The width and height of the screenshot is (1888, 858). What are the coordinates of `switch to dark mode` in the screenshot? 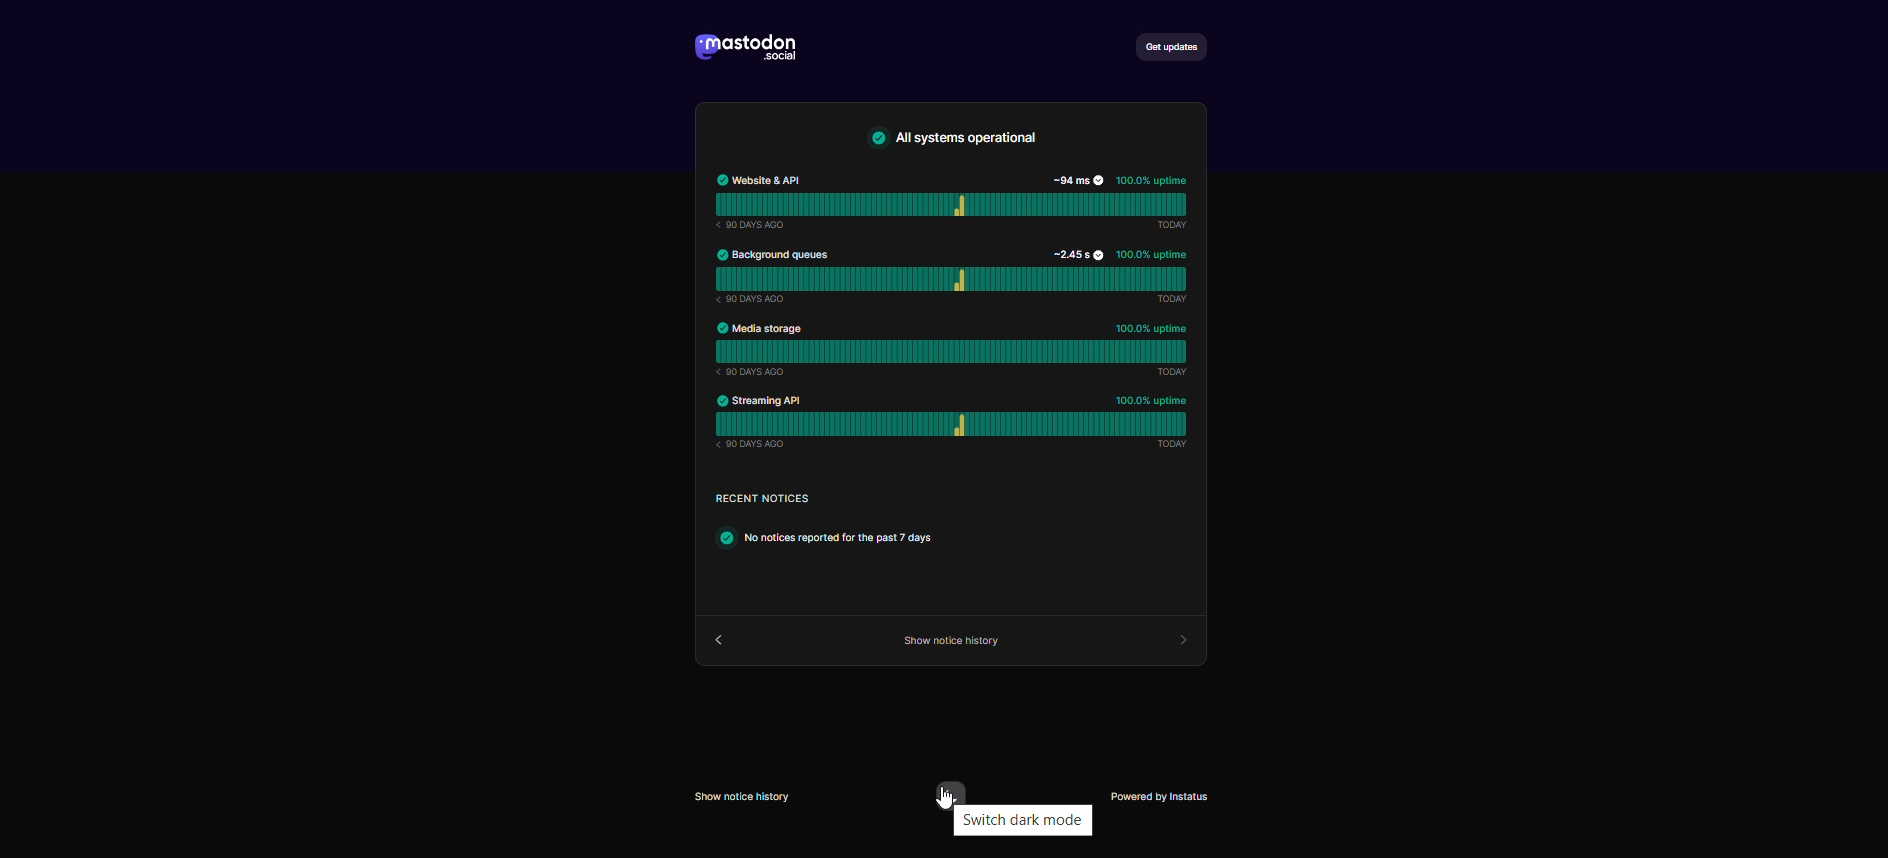 It's located at (1027, 821).